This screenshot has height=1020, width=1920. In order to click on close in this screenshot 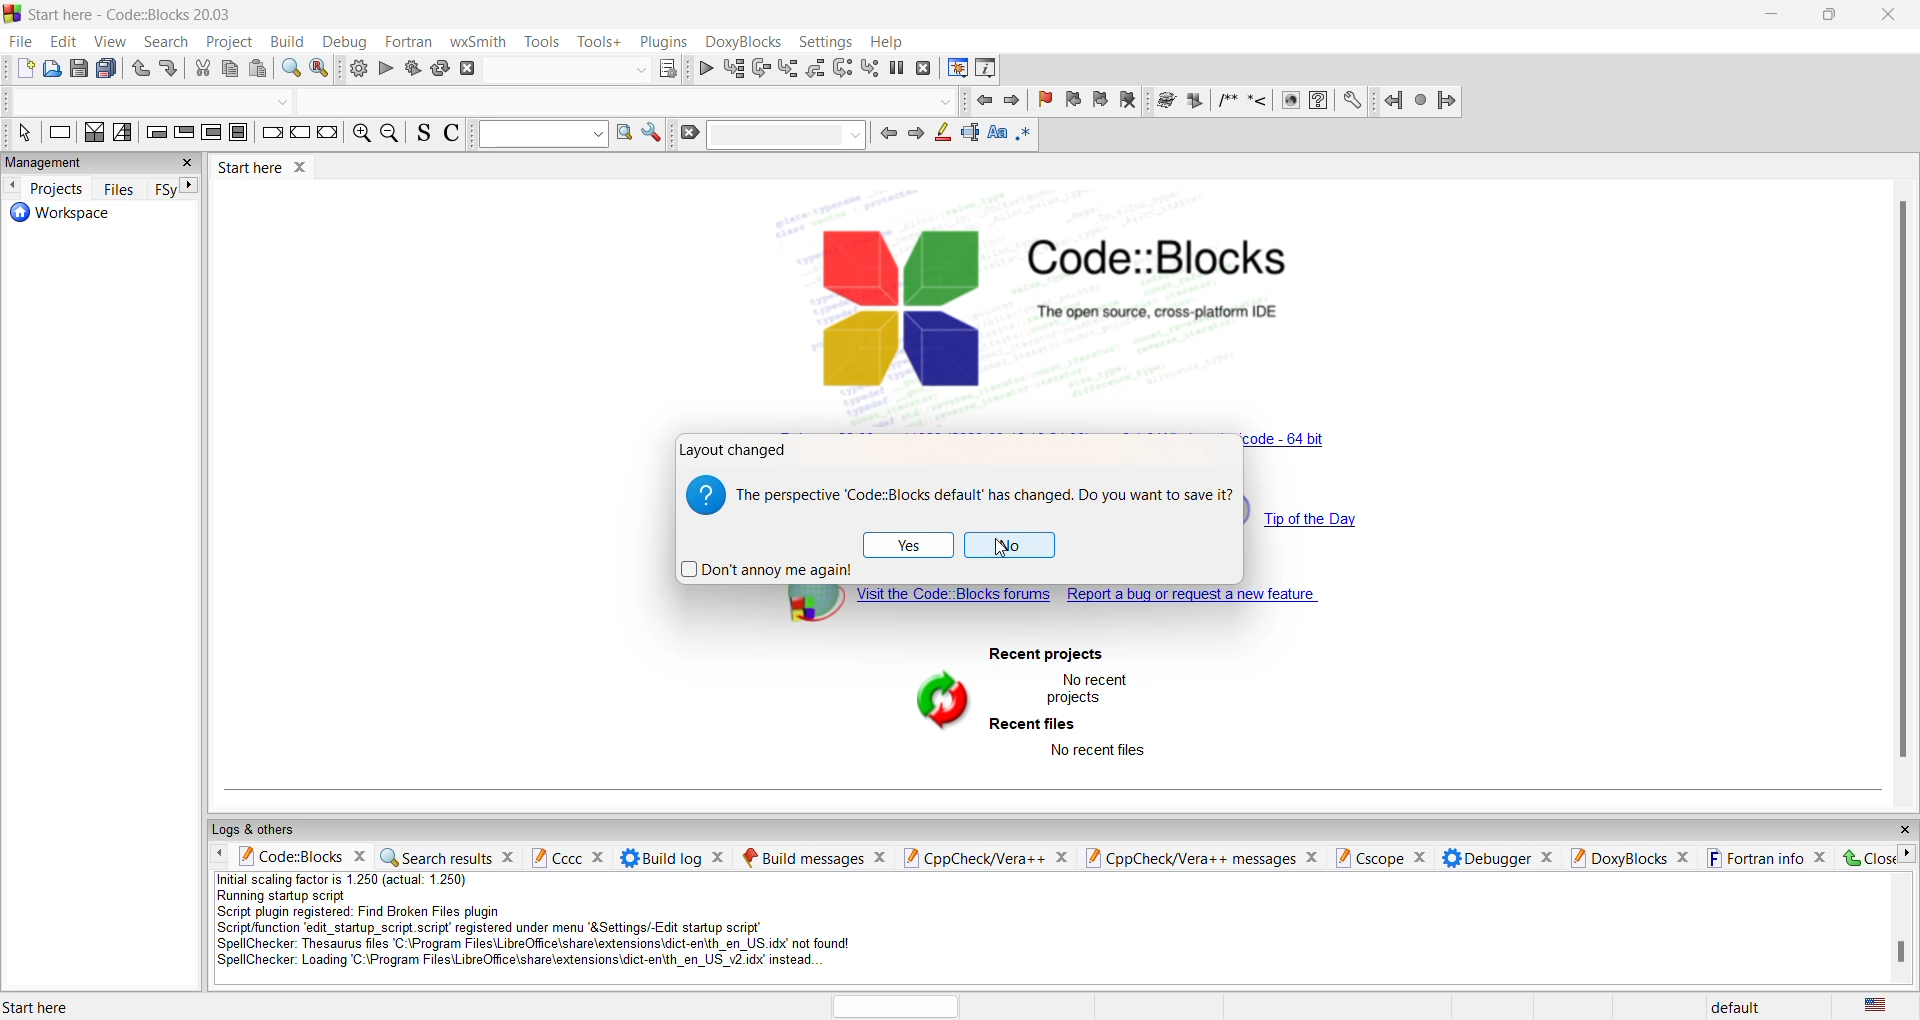, I will do `click(1549, 858)`.